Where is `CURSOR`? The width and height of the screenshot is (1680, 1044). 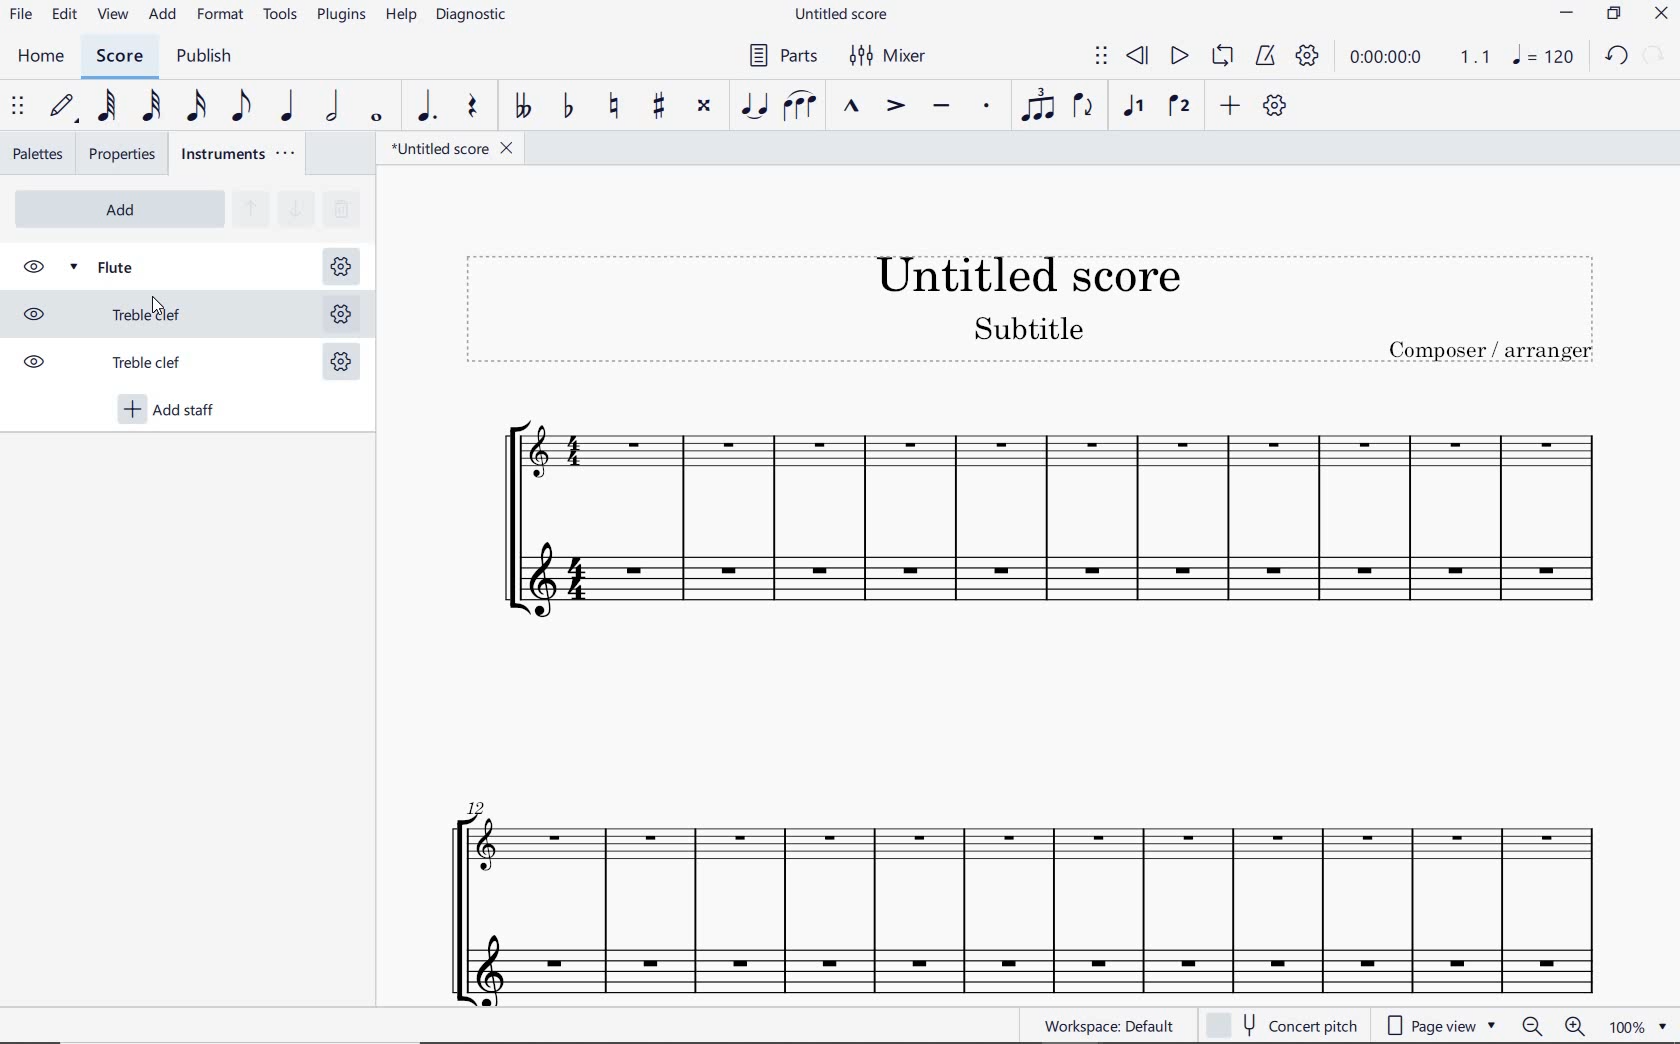 CURSOR is located at coordinates (164, 310).